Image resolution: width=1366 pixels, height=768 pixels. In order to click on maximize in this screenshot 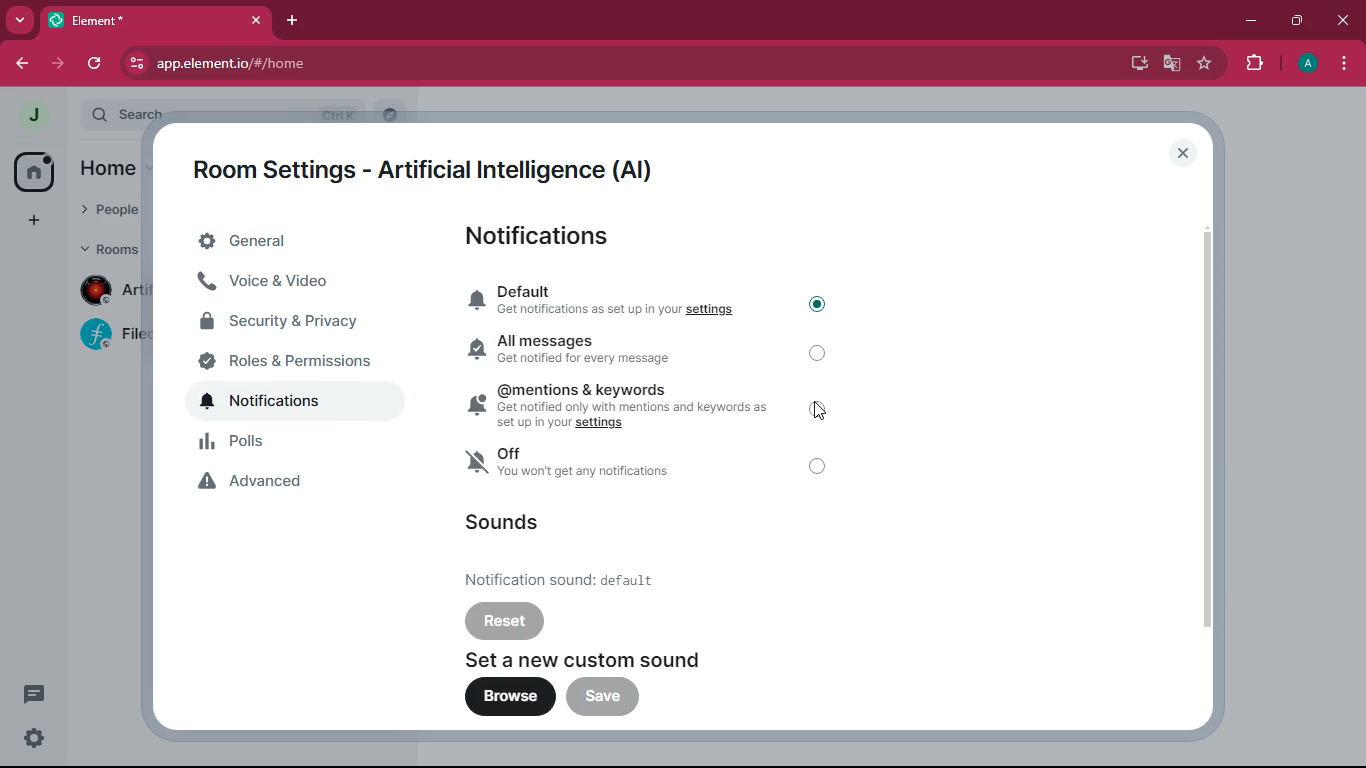, I will do `click(1296, 22)`.